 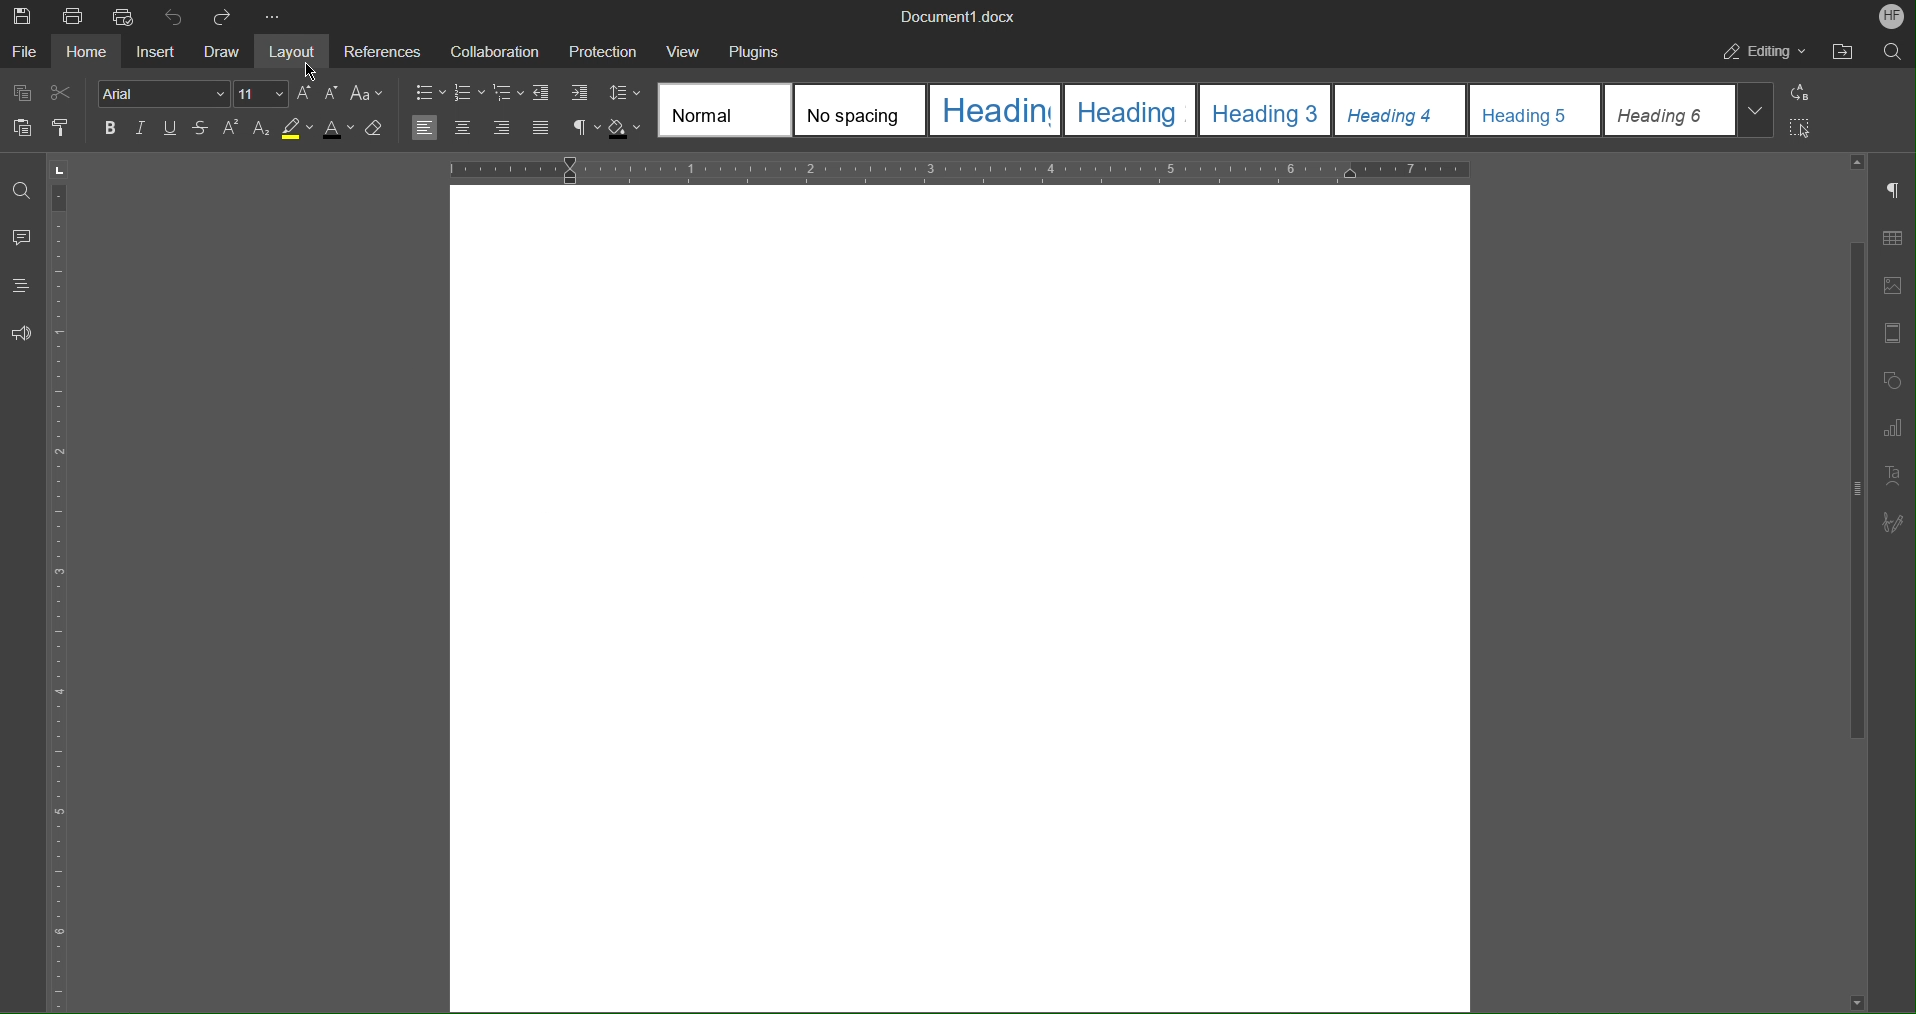 I want to click on Layout, so click(x=296, y=51).